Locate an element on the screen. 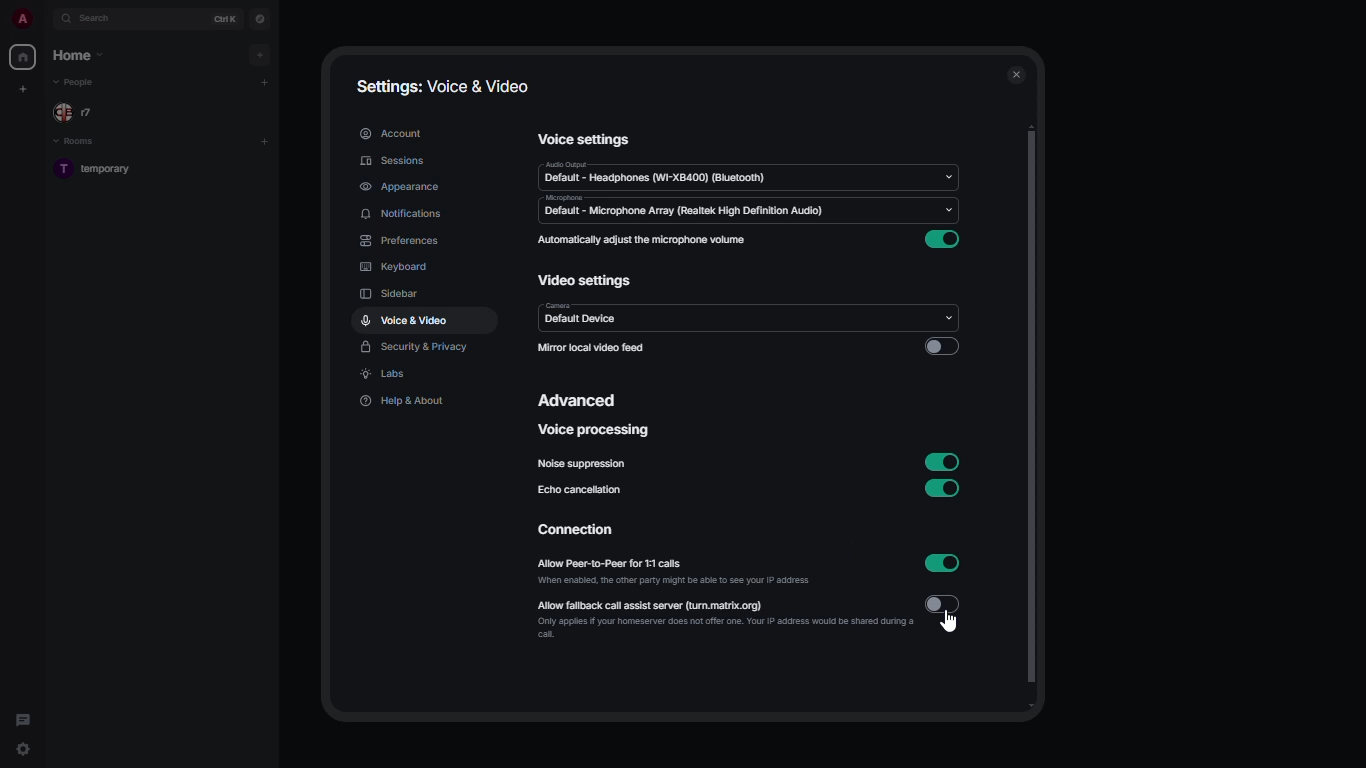 The image size is (1366, 768). create new space is located at coordinates (24, 89).